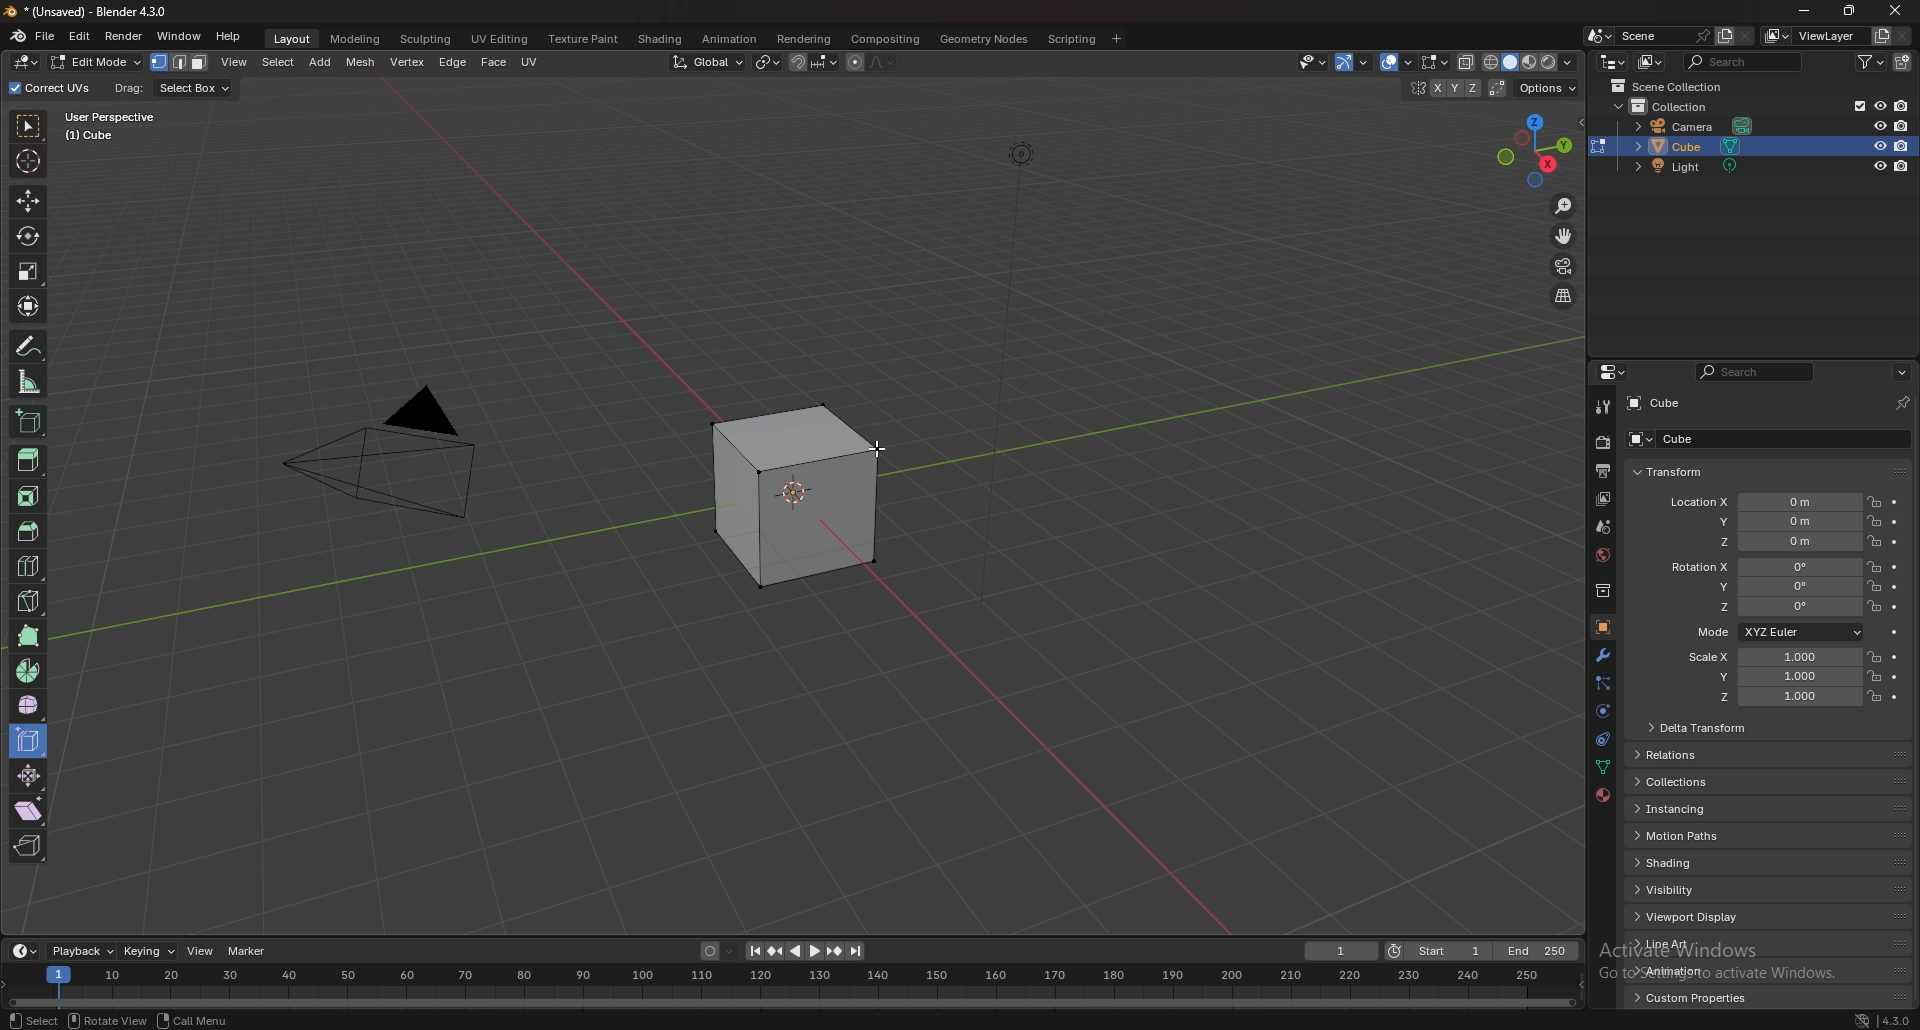 The width and height of the screenshot is (1920, 1030). I want to click on add cube, so click(27, 422).